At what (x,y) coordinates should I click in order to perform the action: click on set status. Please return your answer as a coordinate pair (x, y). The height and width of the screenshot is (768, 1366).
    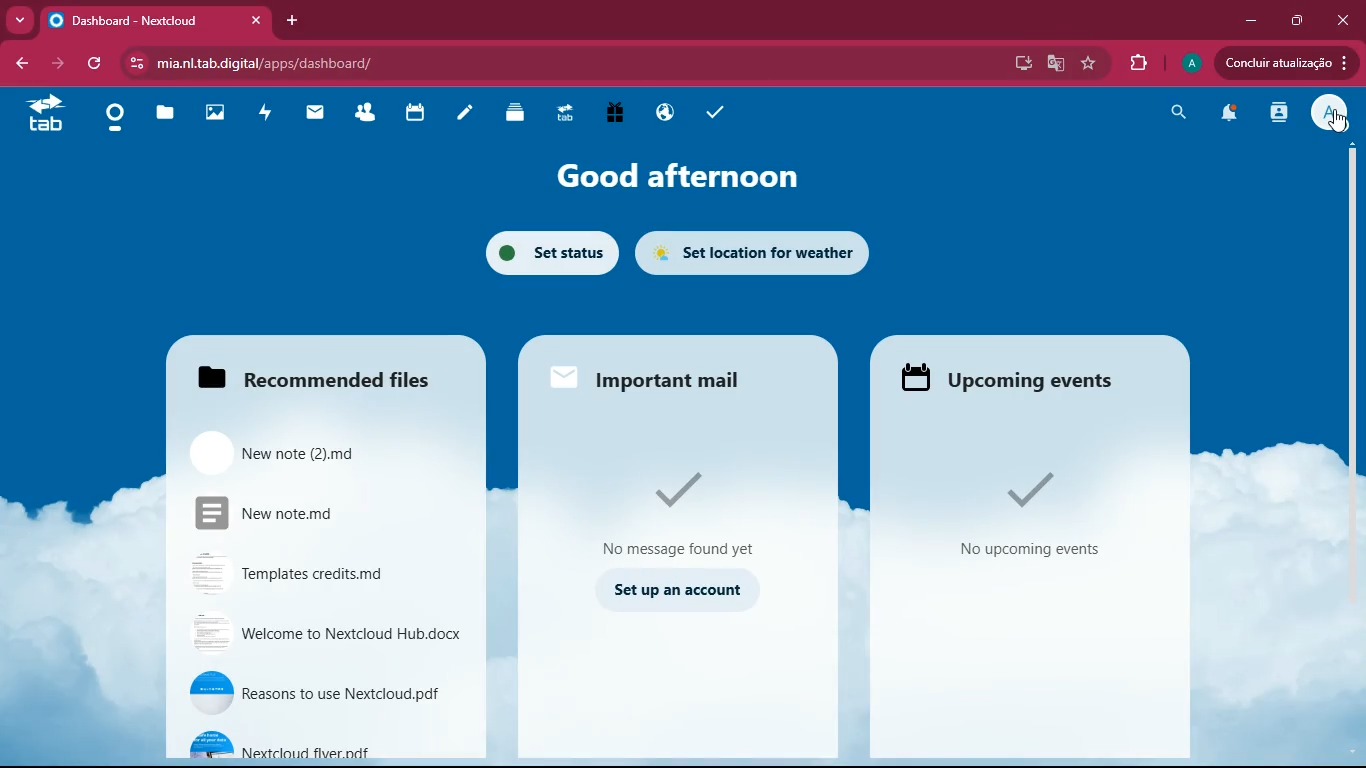
    Looking at the image, I should click on (548, 252).